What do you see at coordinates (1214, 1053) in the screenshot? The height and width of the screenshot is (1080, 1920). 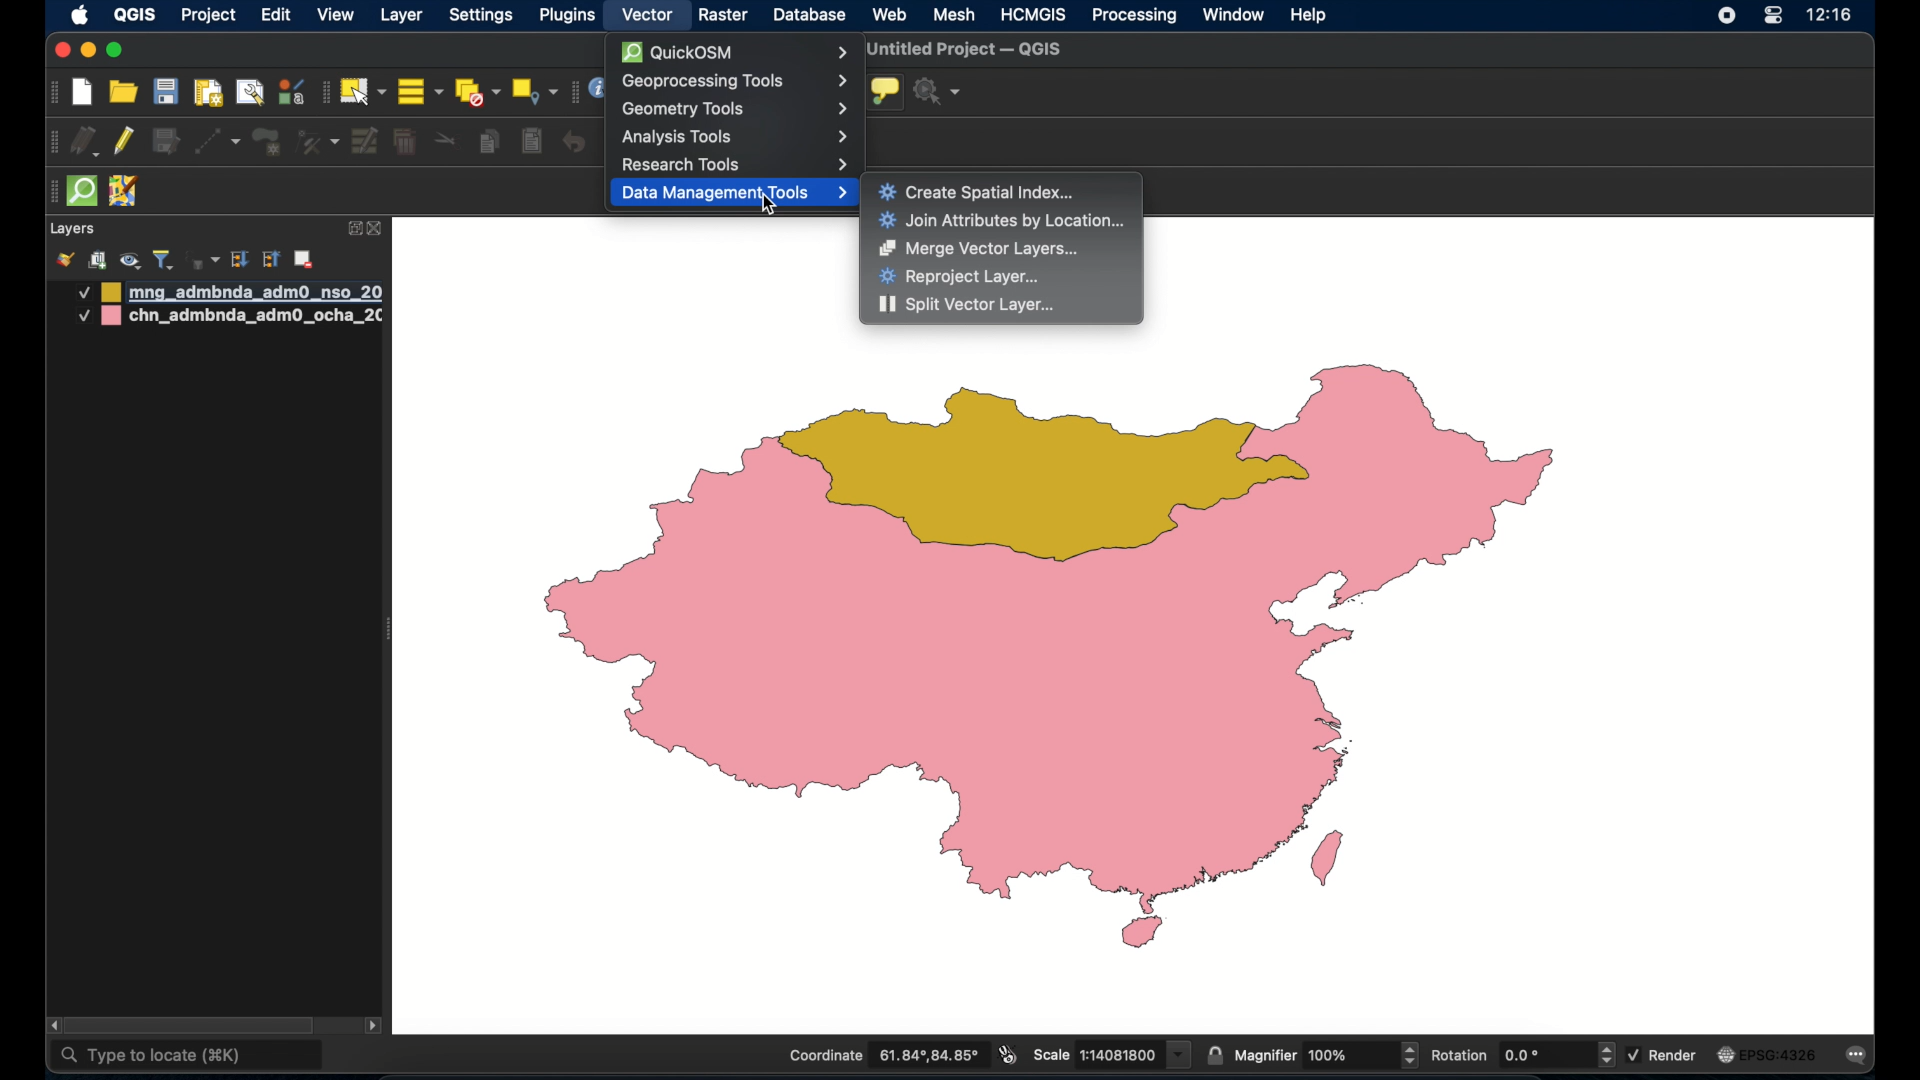 I see `lock scale` at bounding box center [1214, 1053].